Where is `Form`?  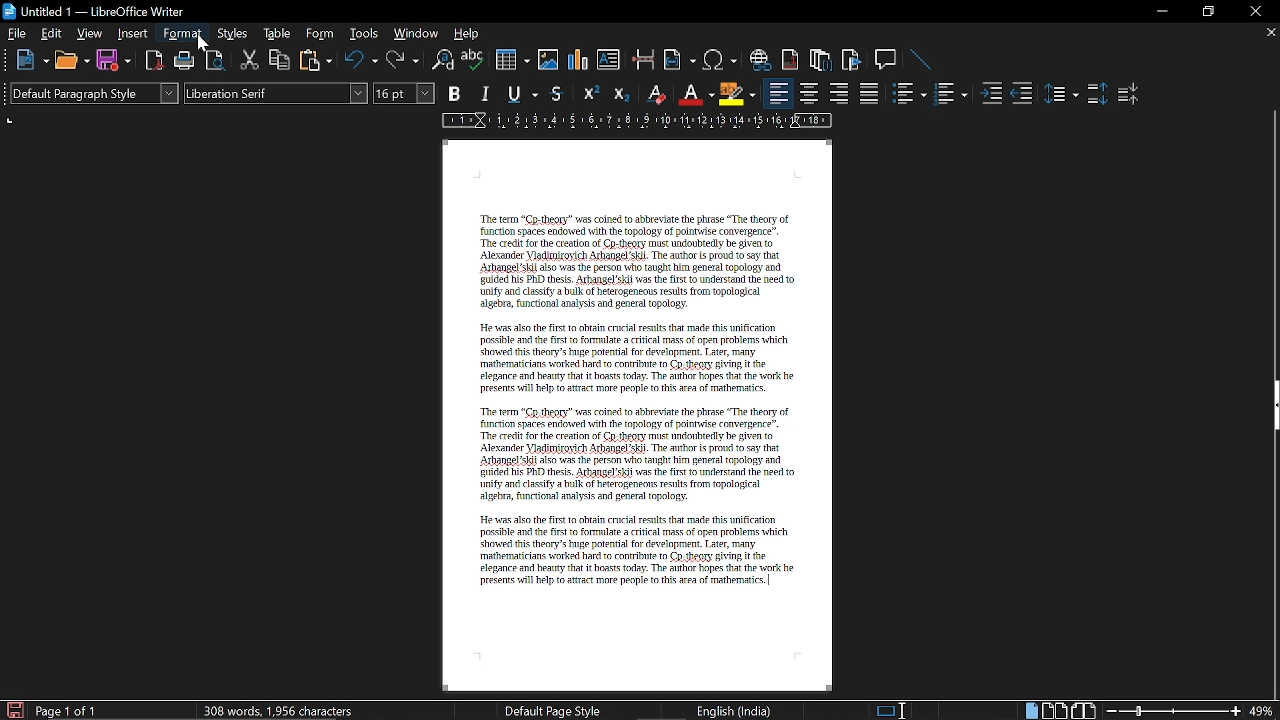 Form is located at coordinates (322, 32).